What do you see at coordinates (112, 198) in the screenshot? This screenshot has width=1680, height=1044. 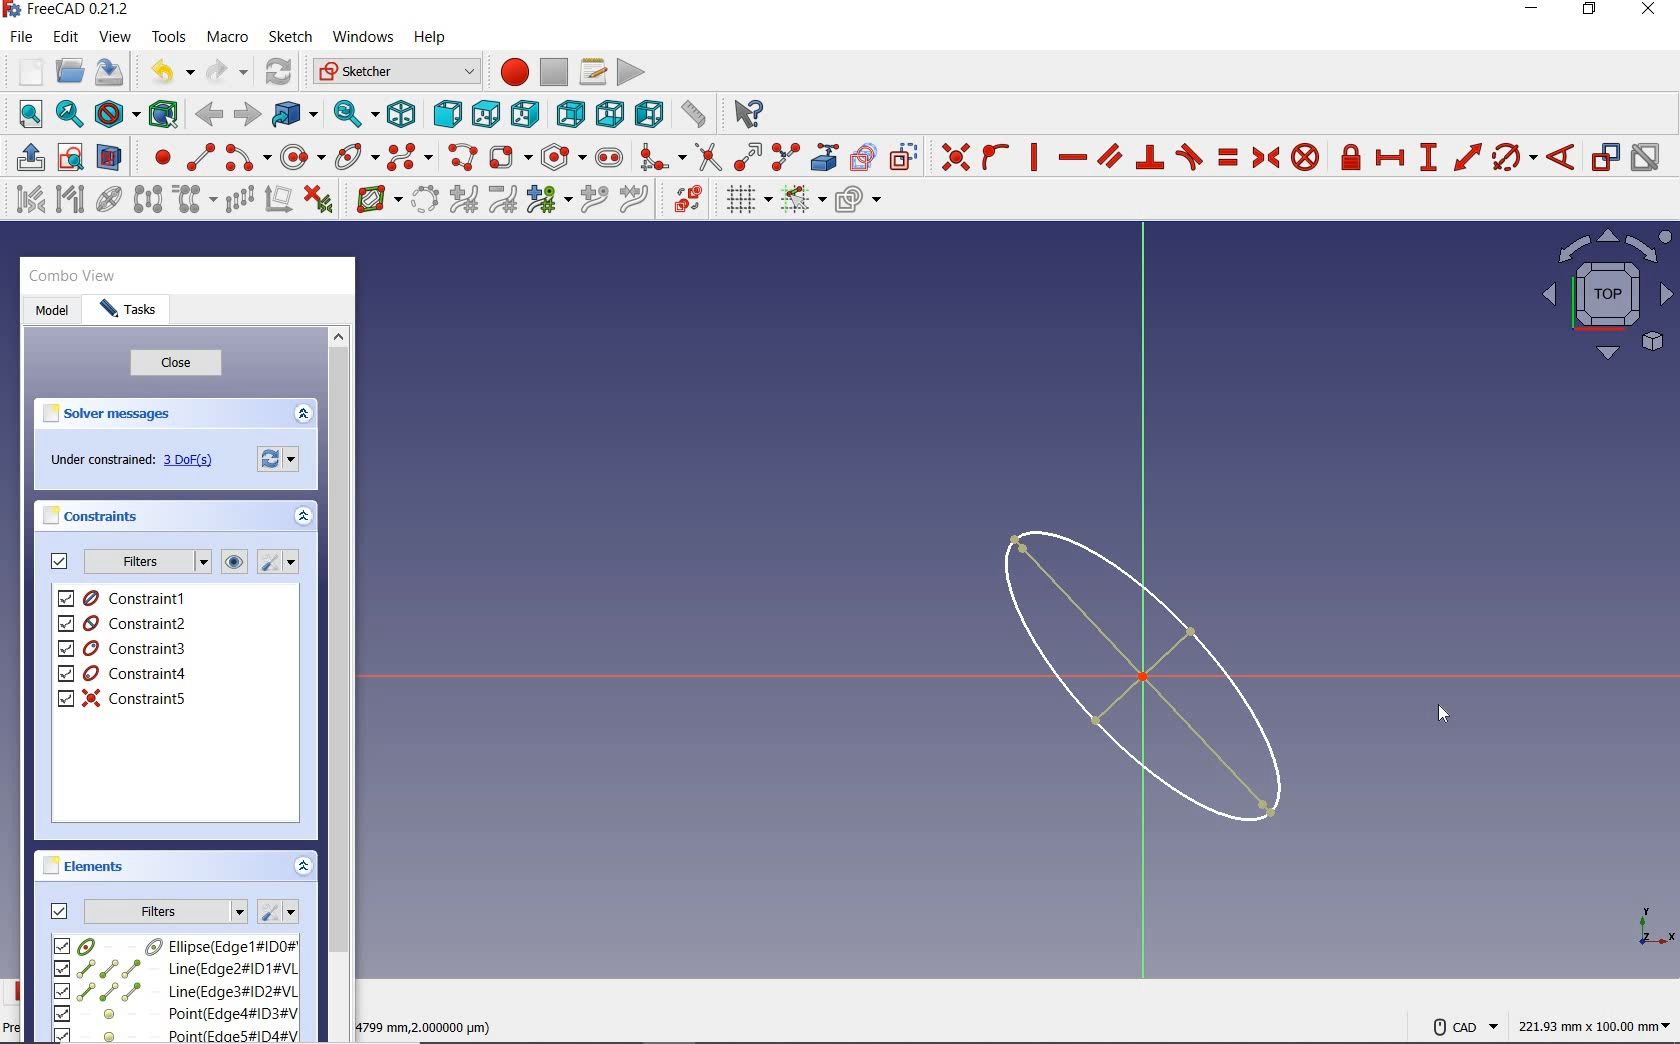 I see `show/hide internal geometry` at bounding box center [112, 198].